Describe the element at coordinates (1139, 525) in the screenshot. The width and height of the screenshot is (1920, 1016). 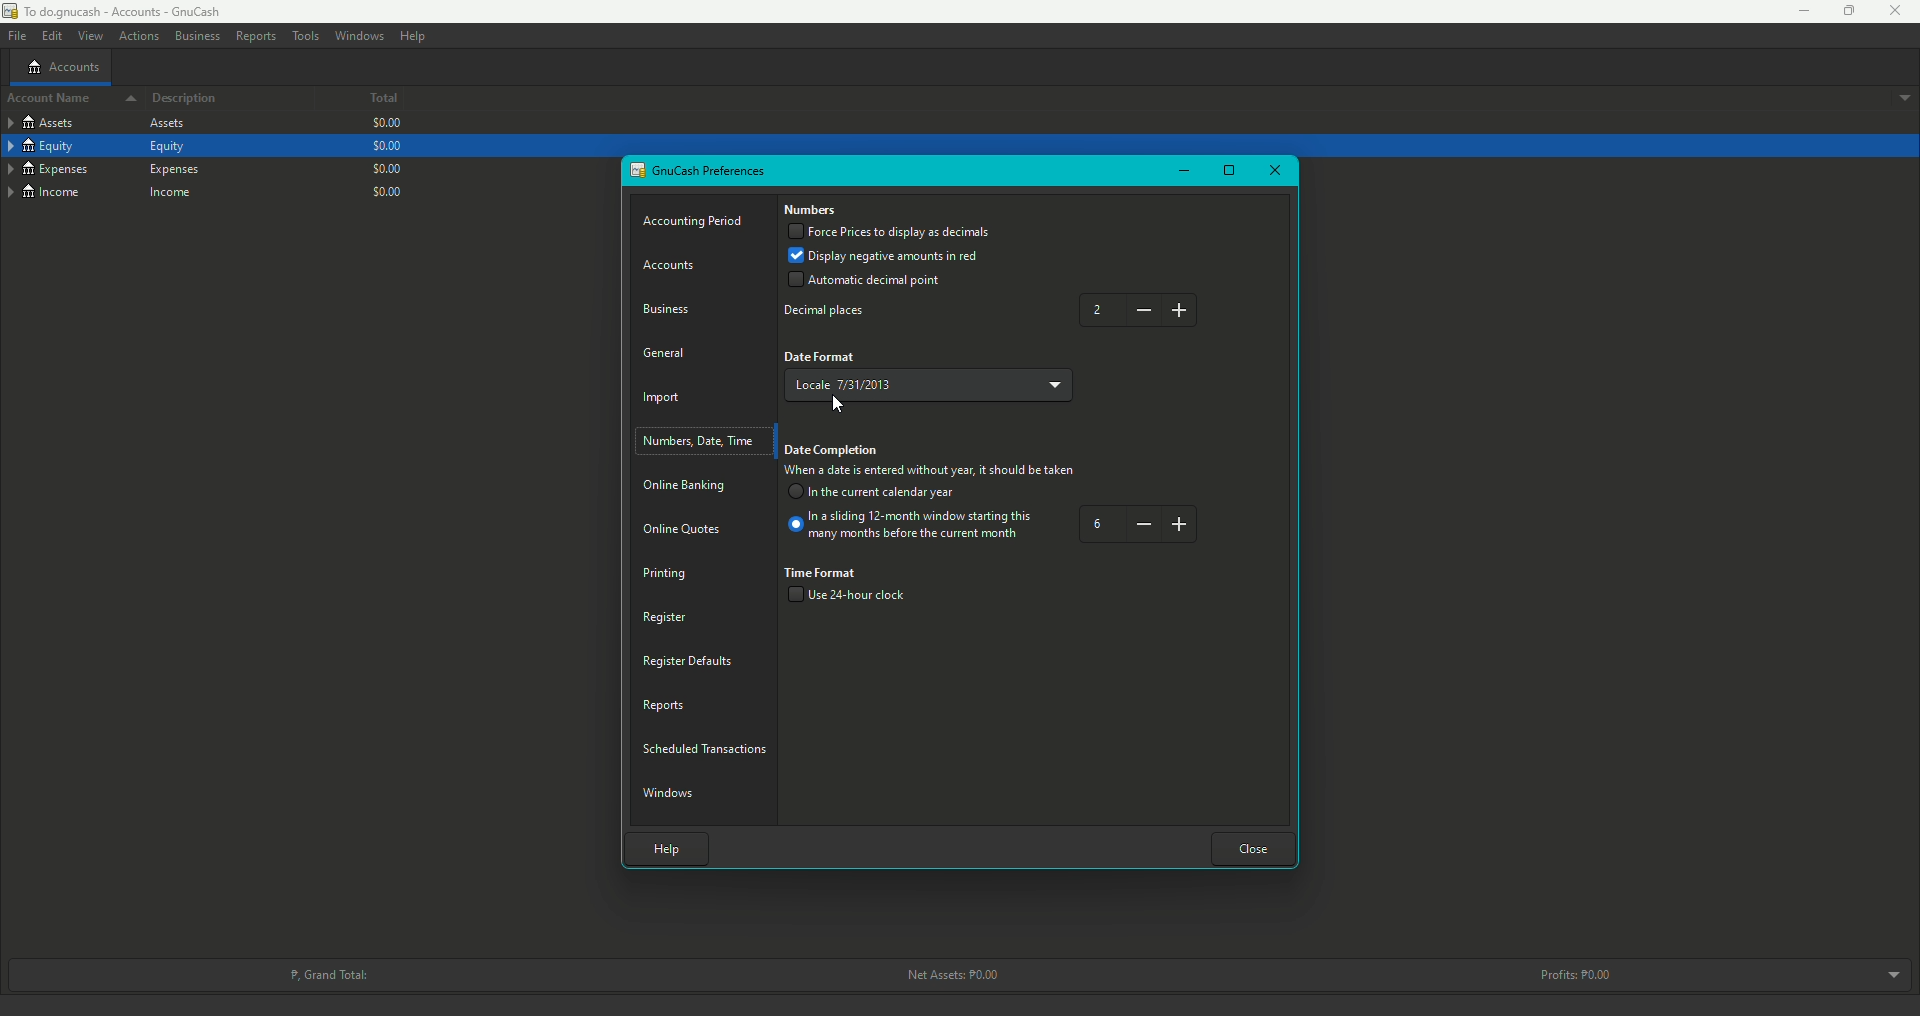
I see `6` at that location.